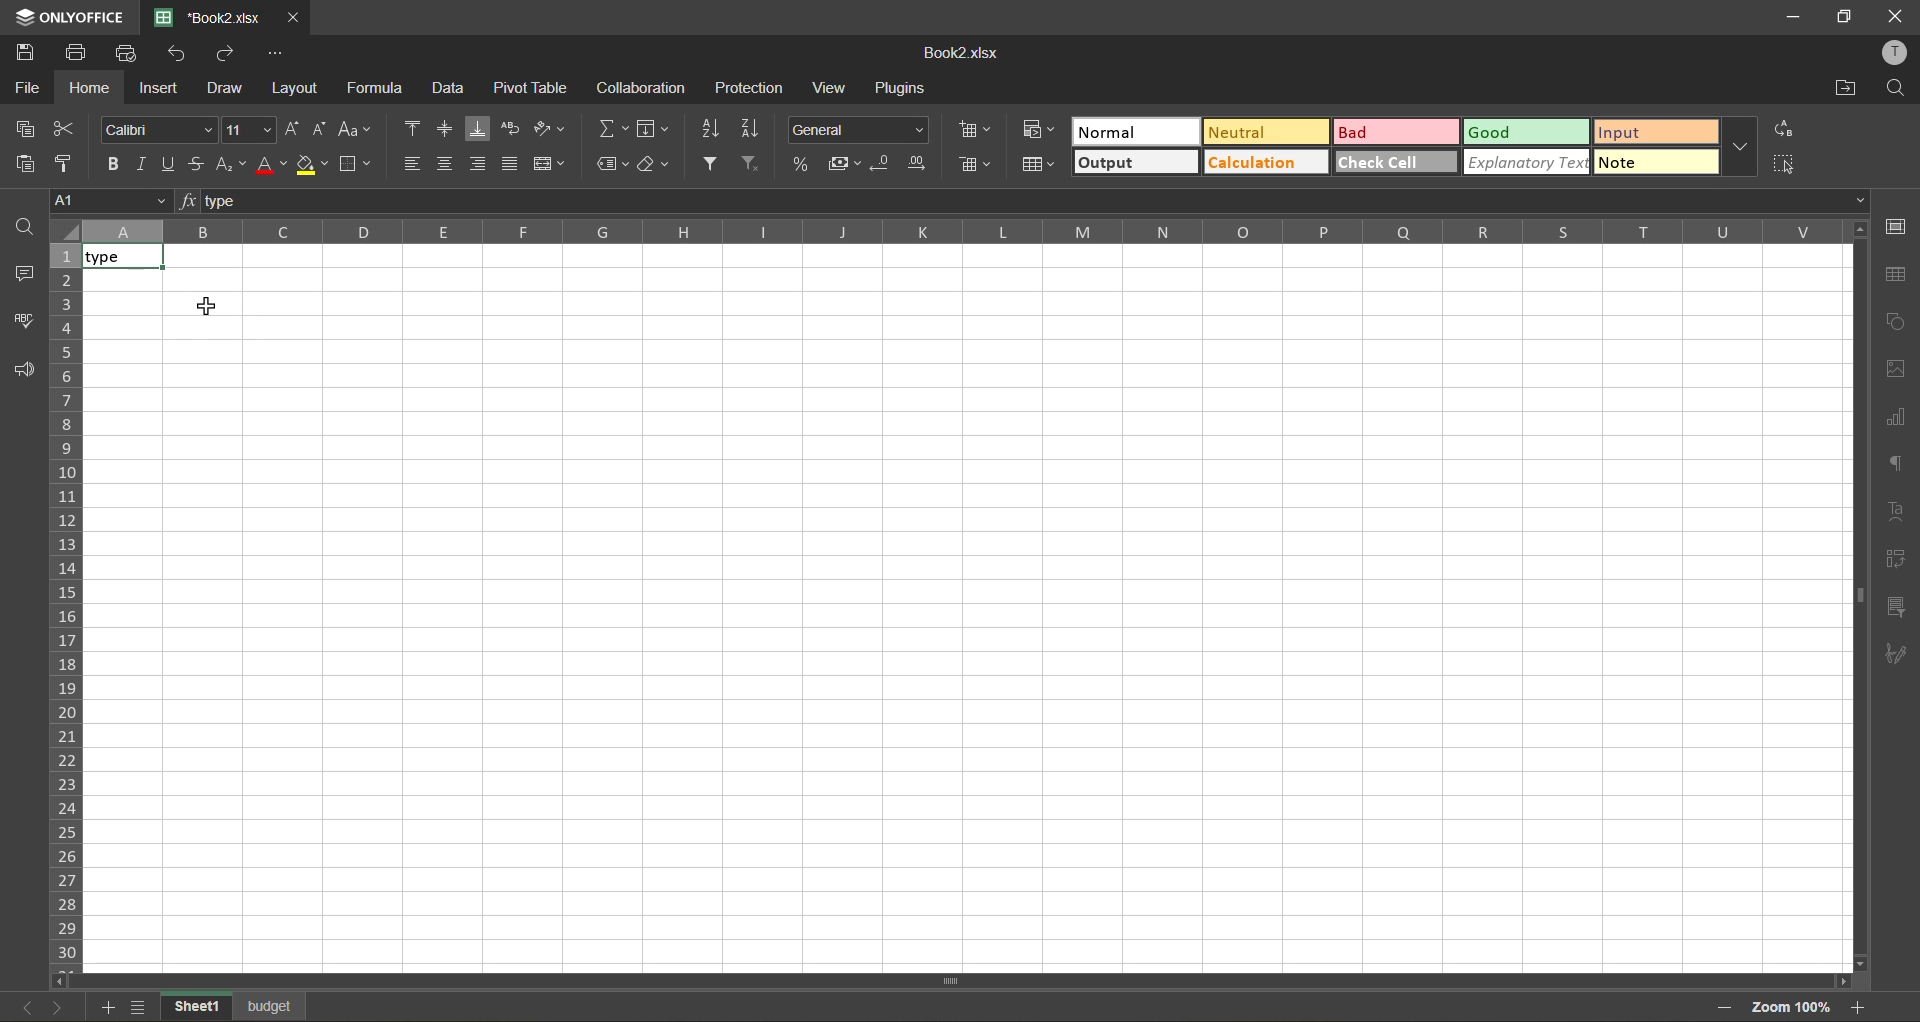 The height and width of the screenshot is (1022, 1920). I want to click on output, so click(1136, 163).